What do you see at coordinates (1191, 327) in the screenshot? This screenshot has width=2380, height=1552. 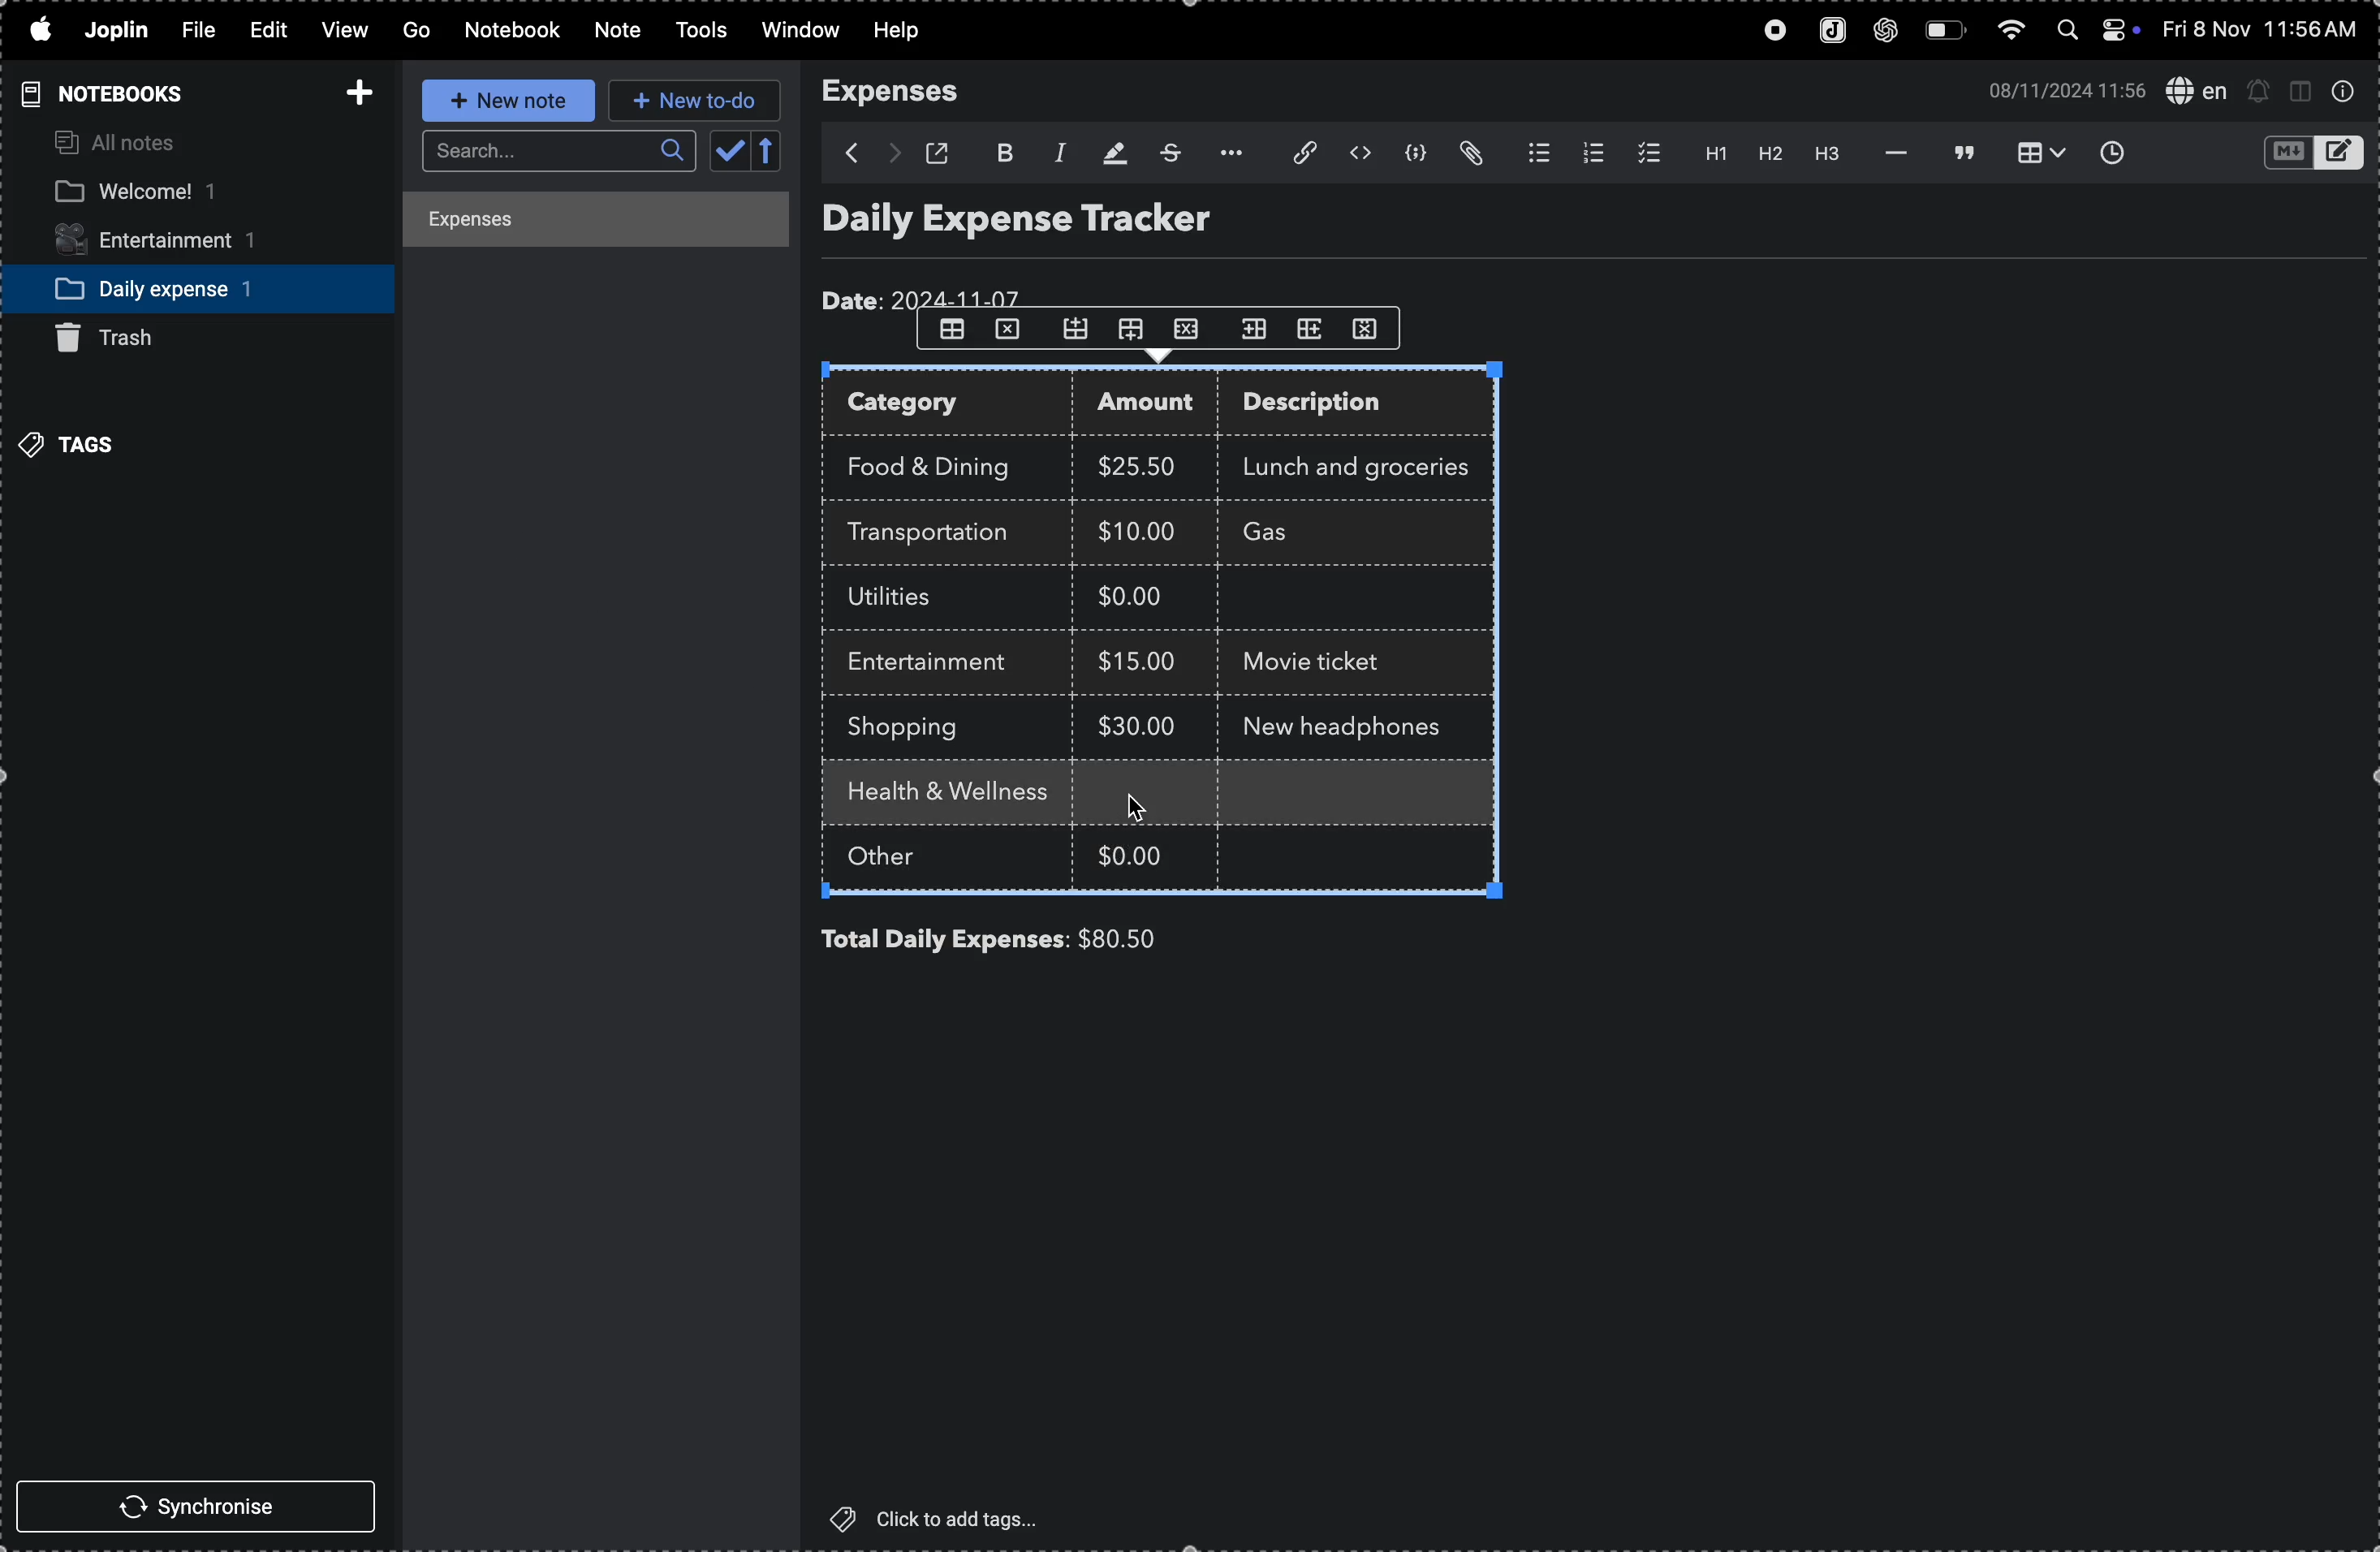 I see `close row` at bounding box center [1191, 327].